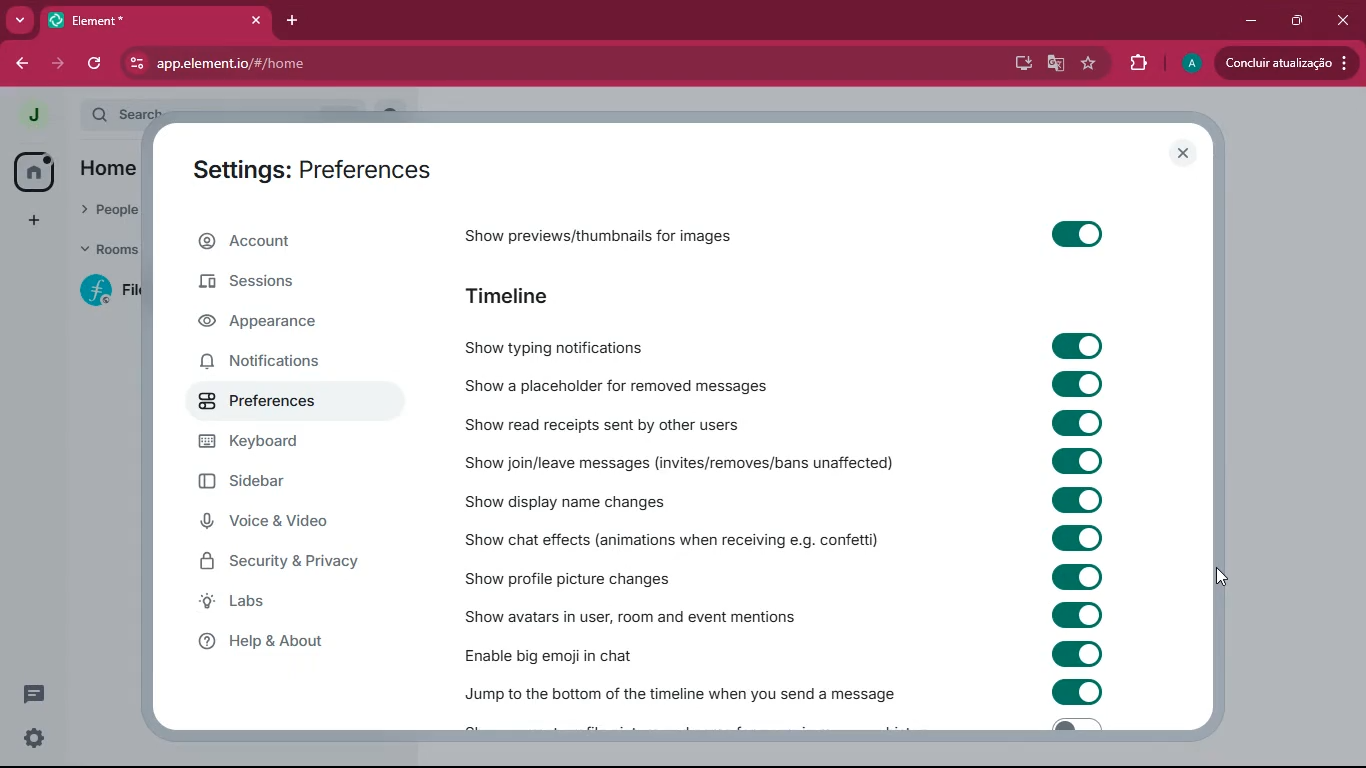 This screenshot has width=1366, height=768. I want to click on people, so click(104, 211).